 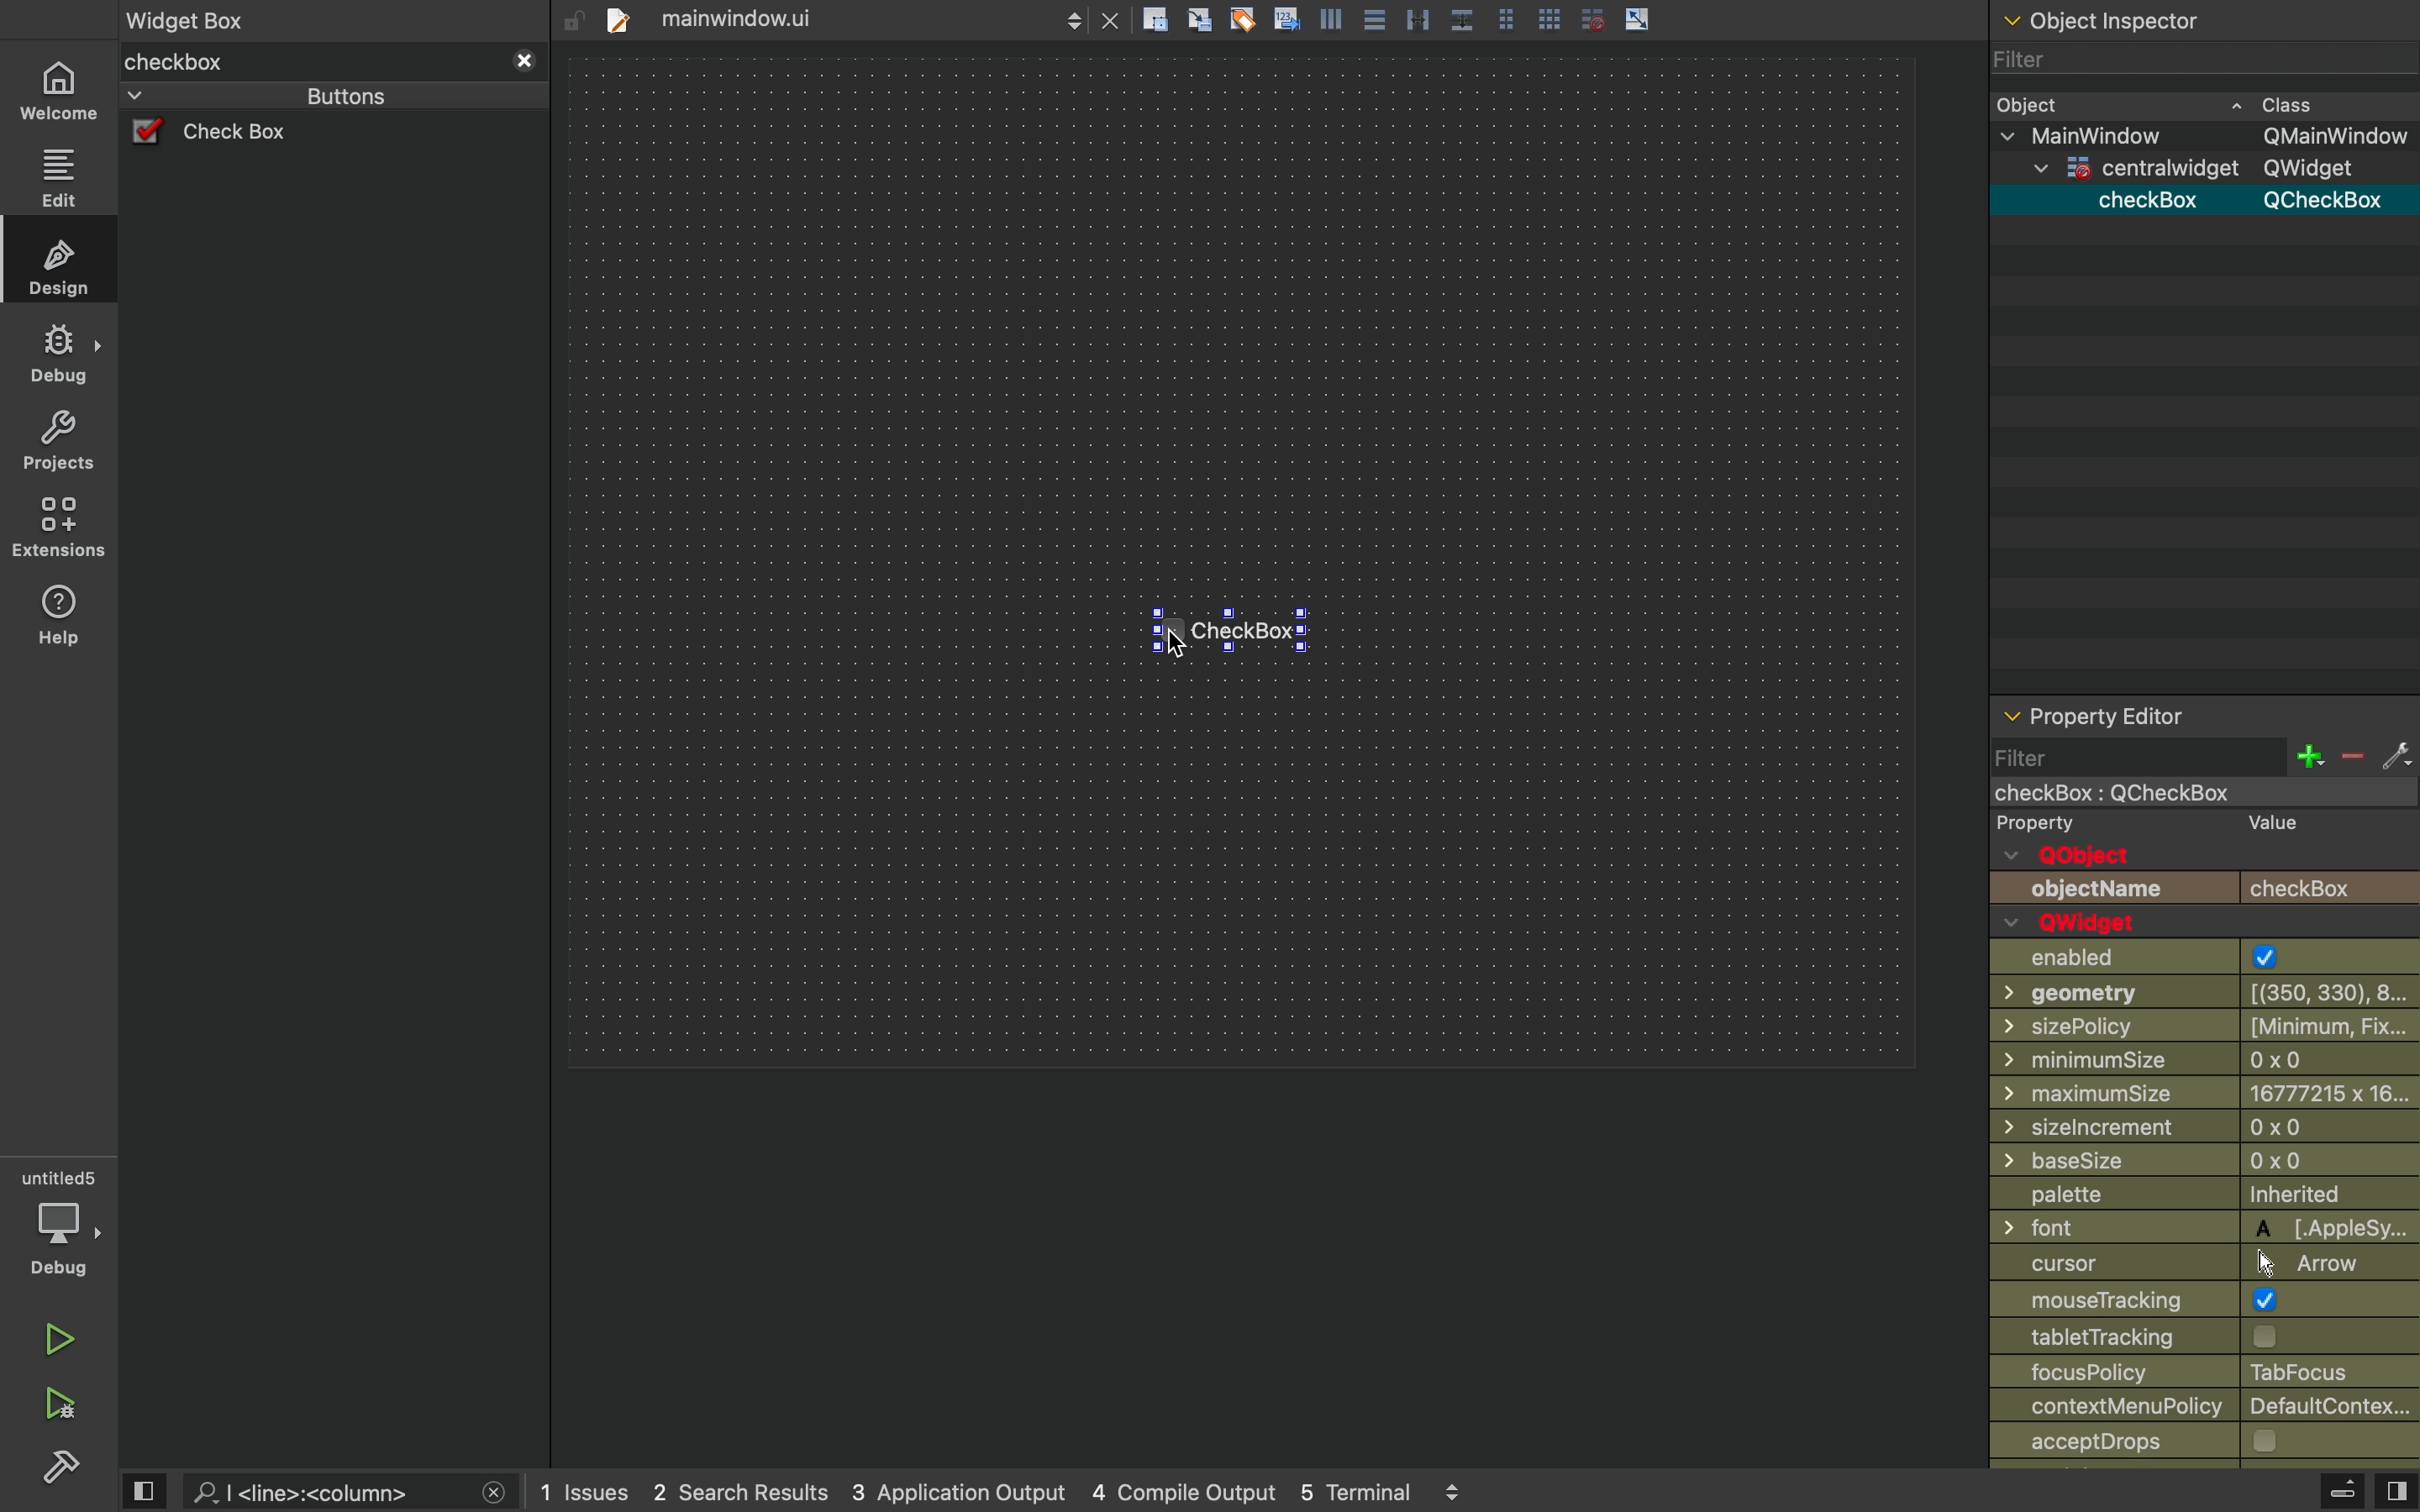 I want to click on qwidget, so click(x=2086, y=923).